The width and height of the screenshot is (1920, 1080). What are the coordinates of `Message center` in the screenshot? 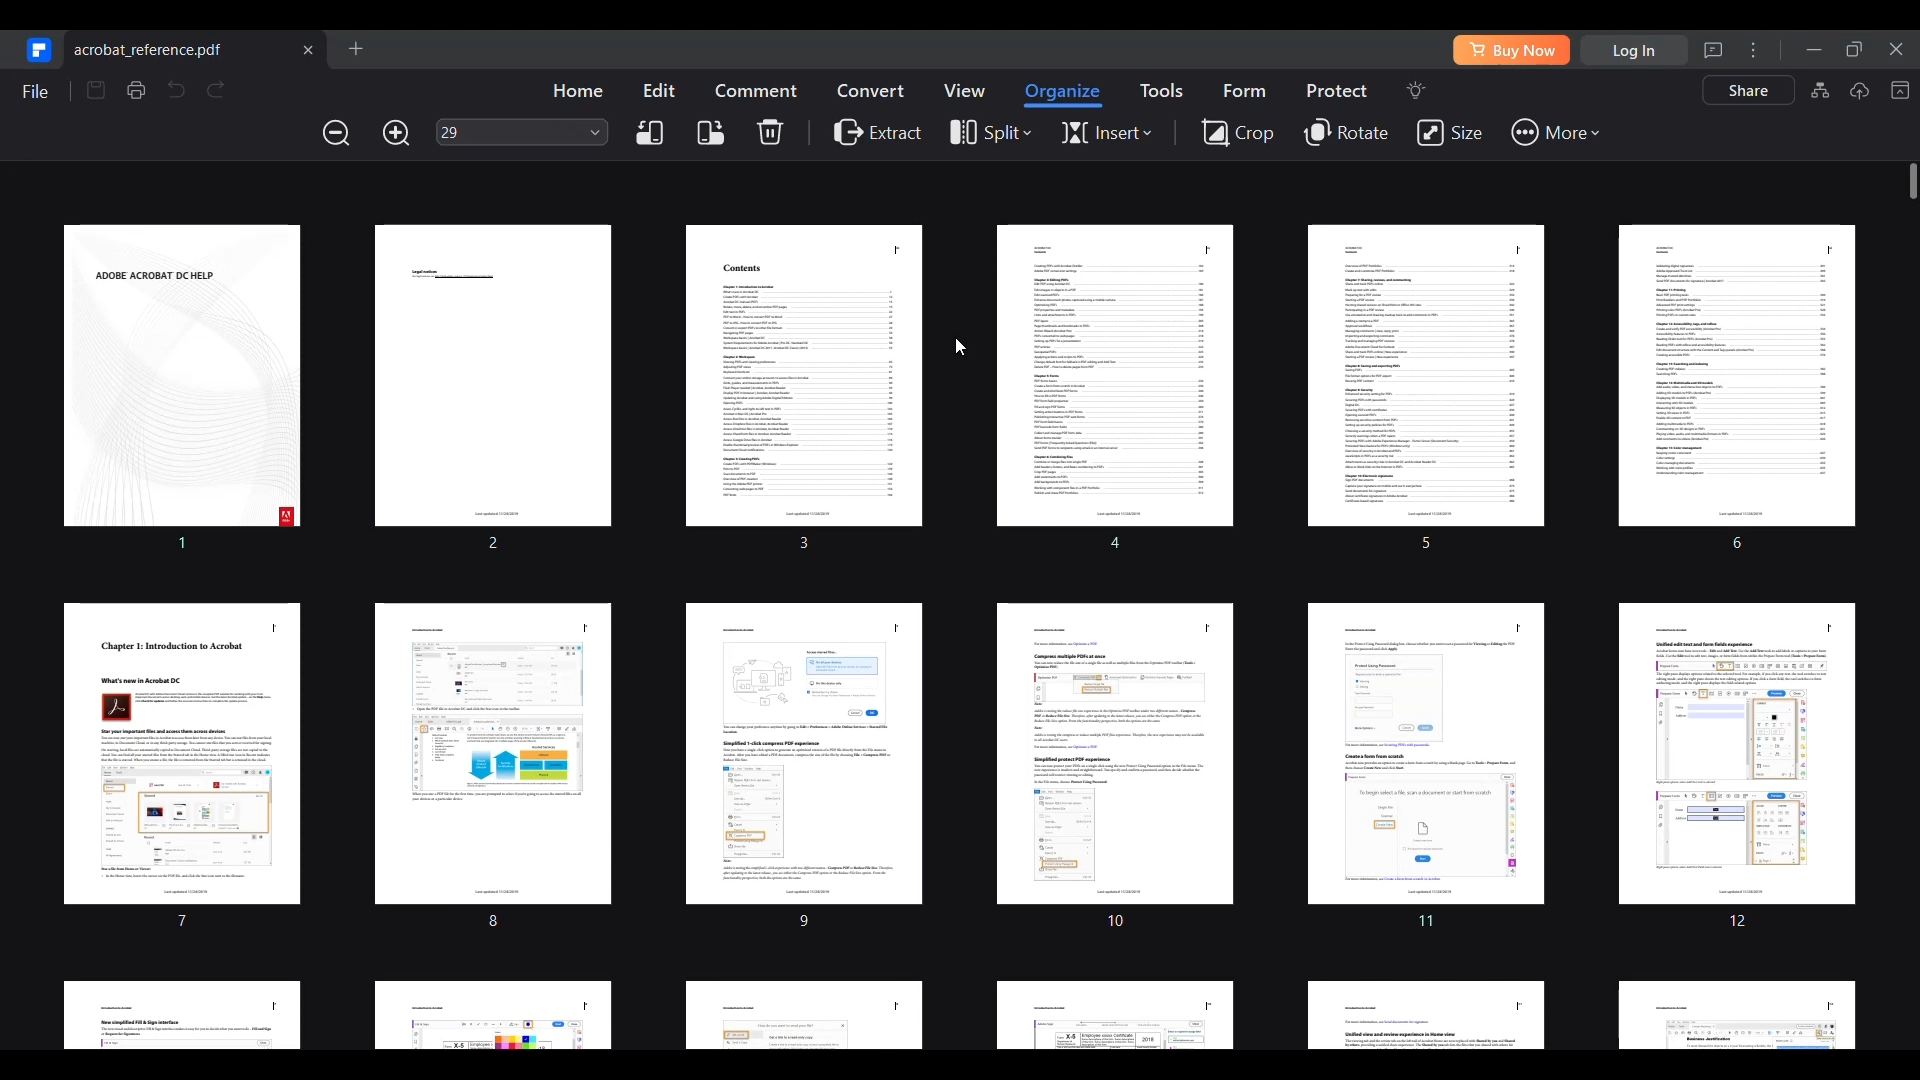 It's located at (1713, 50).